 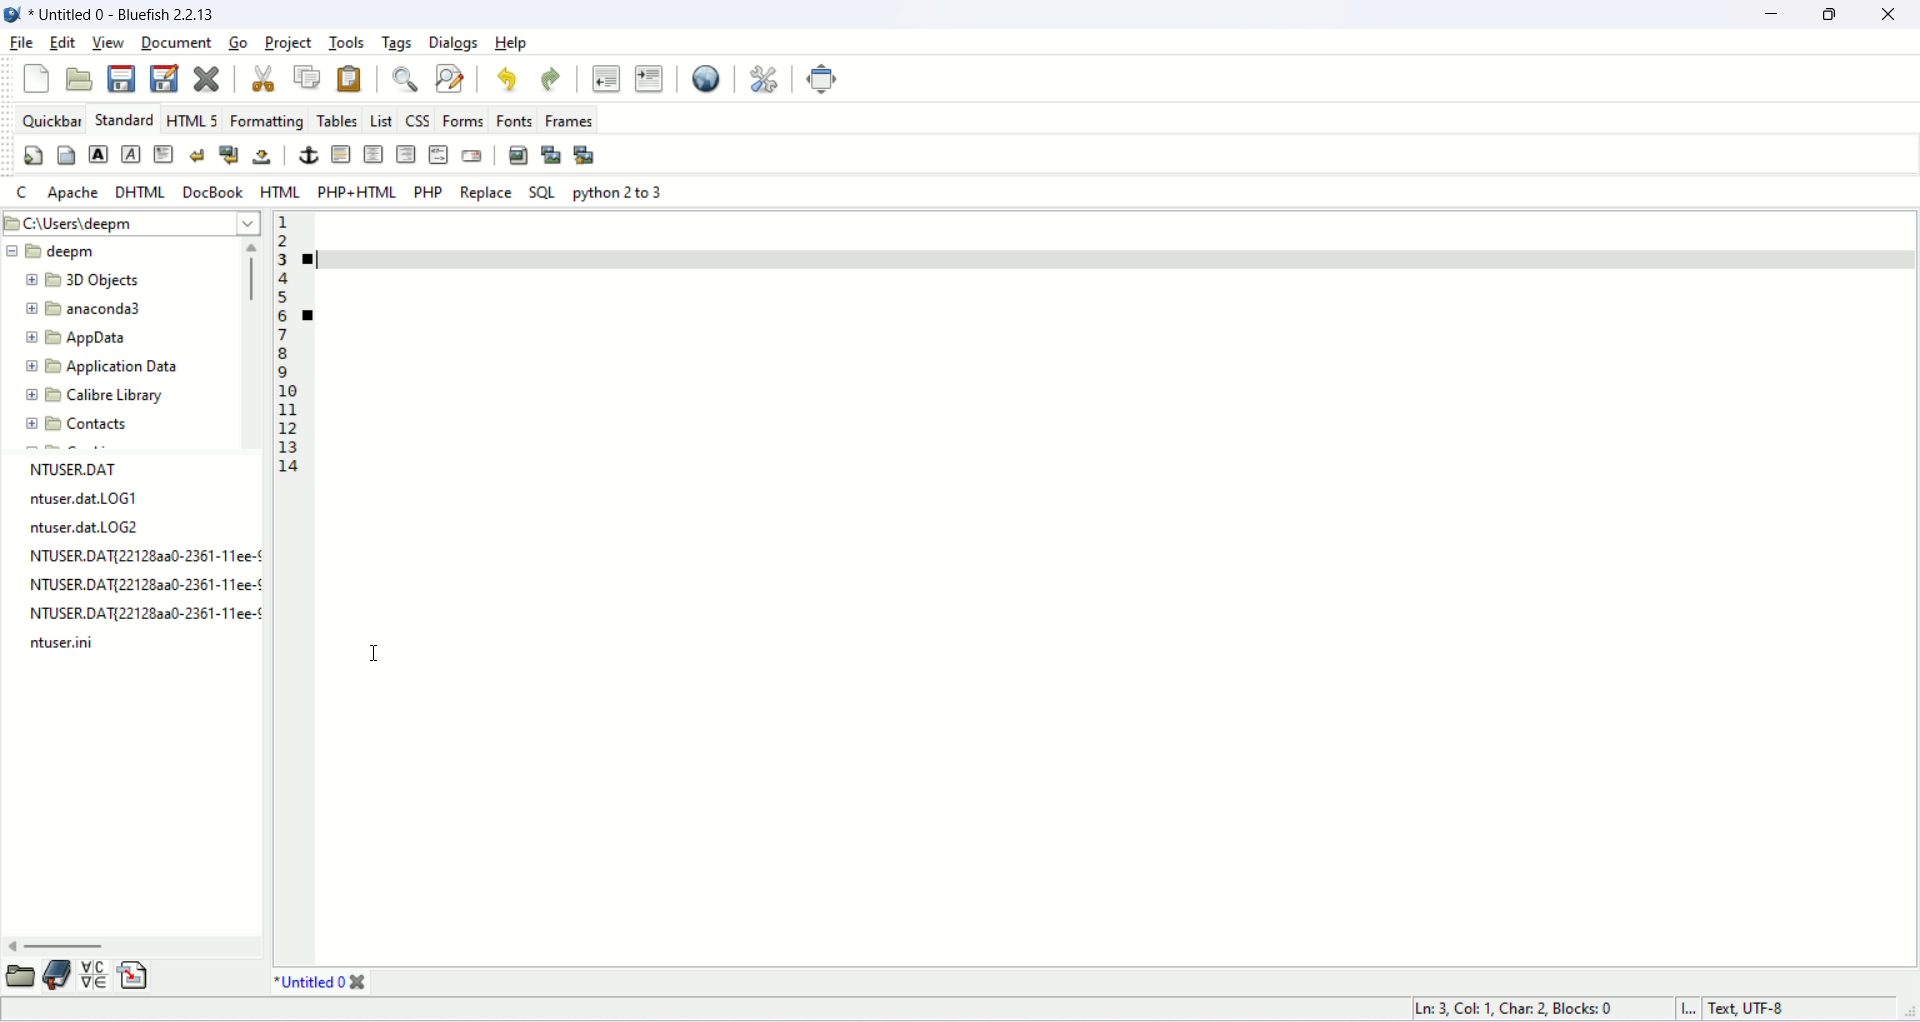 I want to click on redo, so click(x=550, y=81).